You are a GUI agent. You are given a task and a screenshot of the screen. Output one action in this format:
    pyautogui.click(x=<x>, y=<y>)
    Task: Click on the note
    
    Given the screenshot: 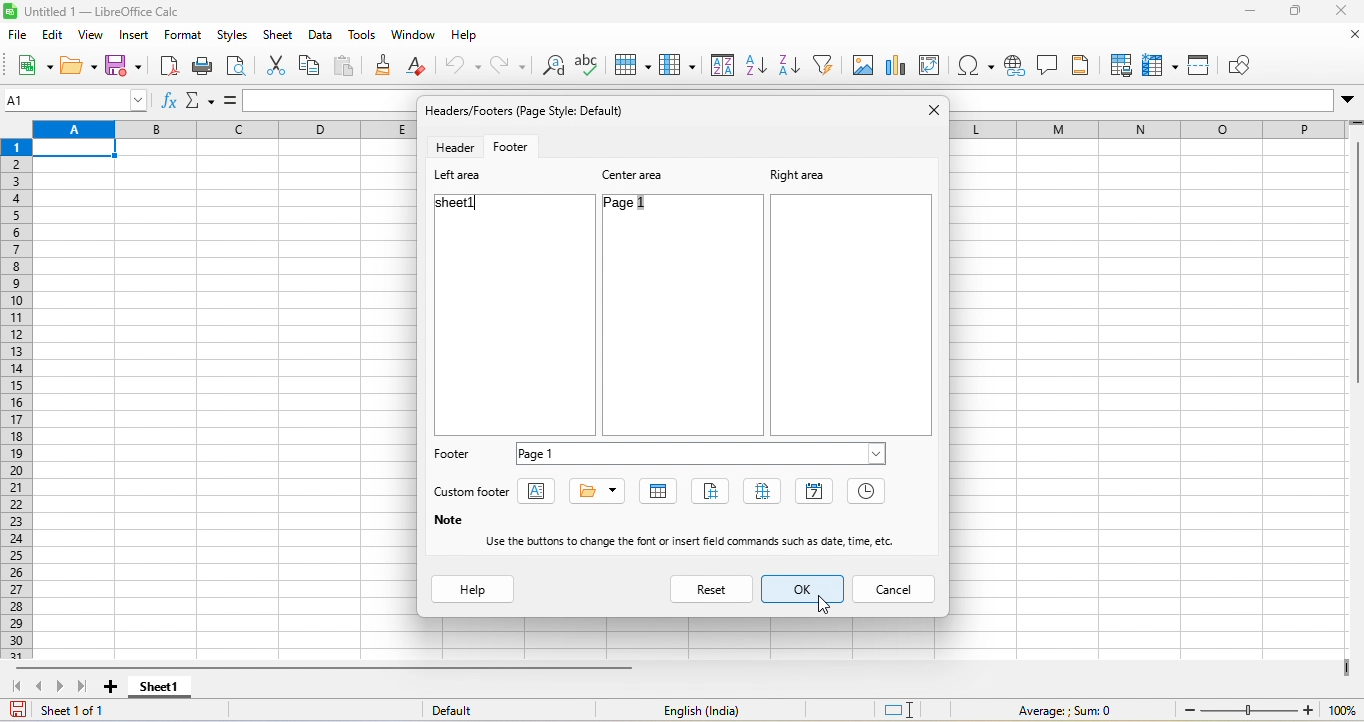 What is the action you would take?
    pyautogui.click(x=447, y=521)
    